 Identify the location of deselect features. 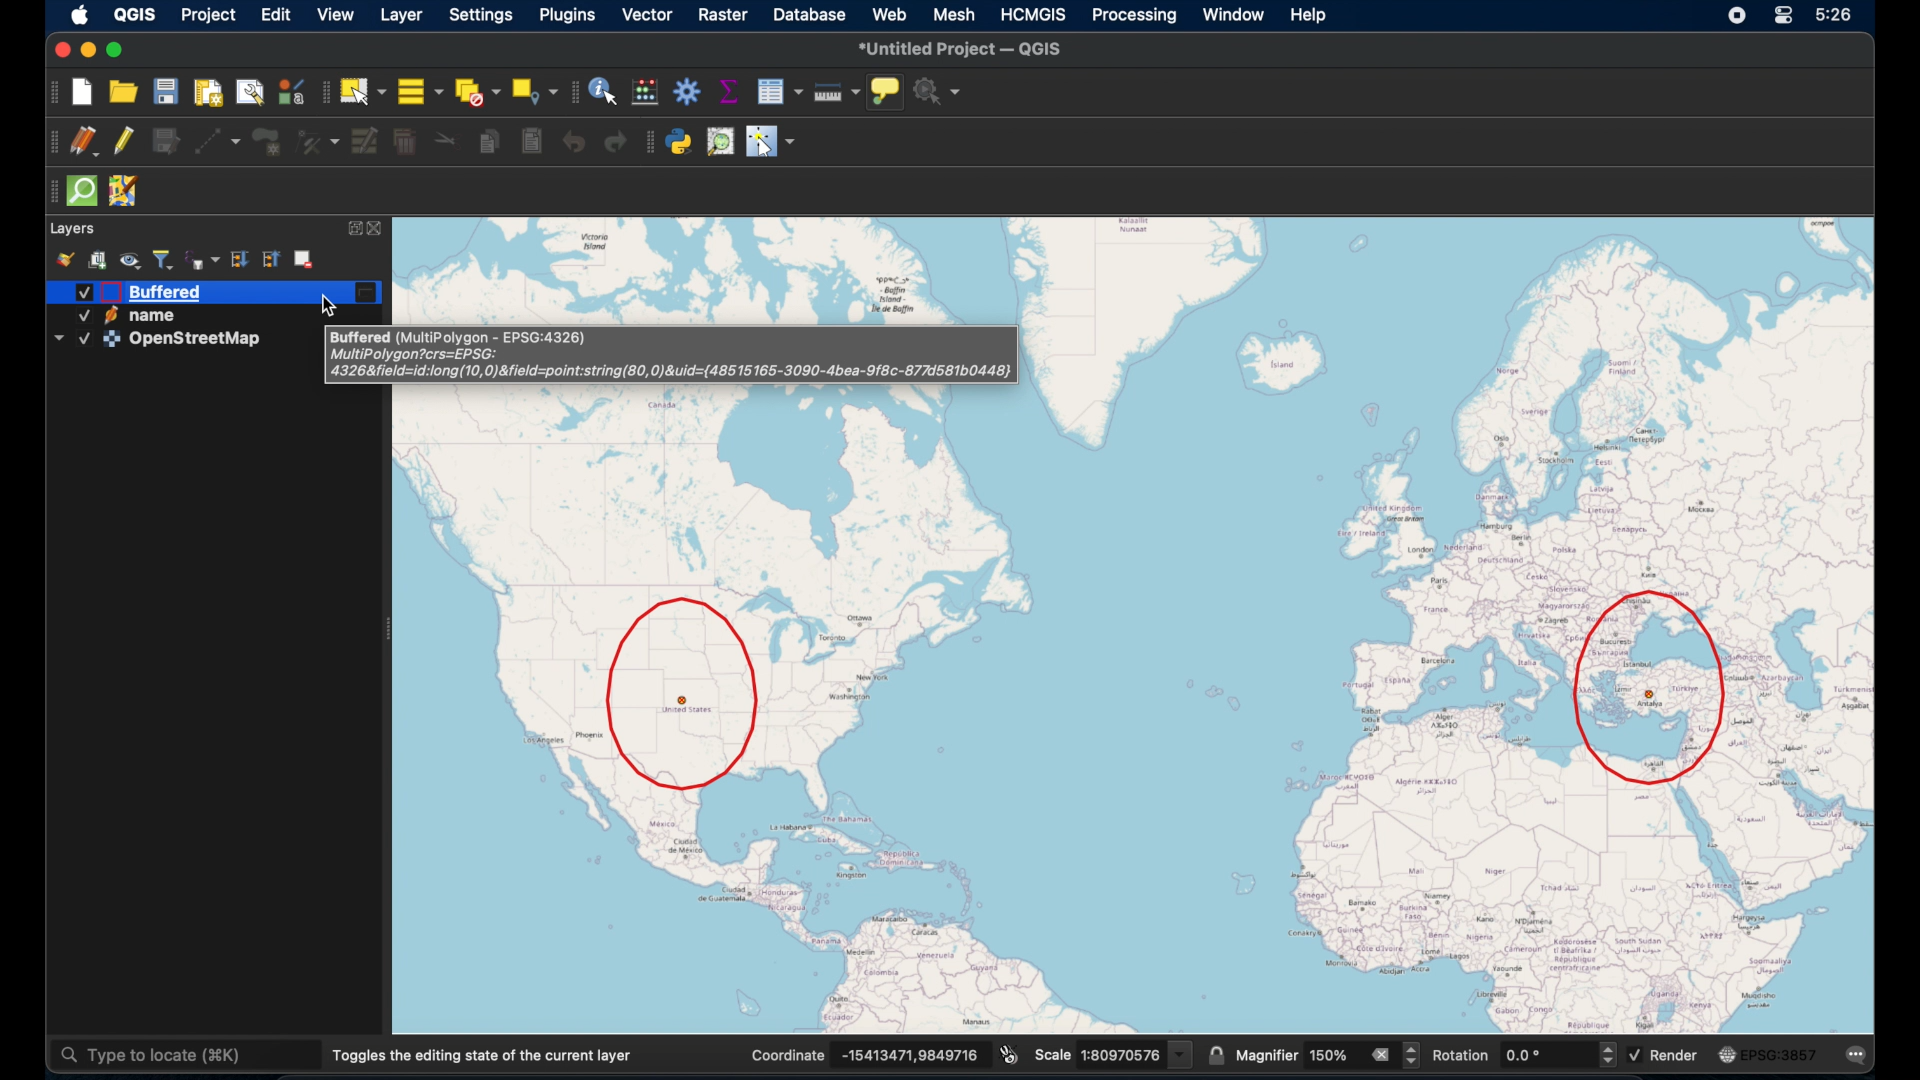
(475, 91).